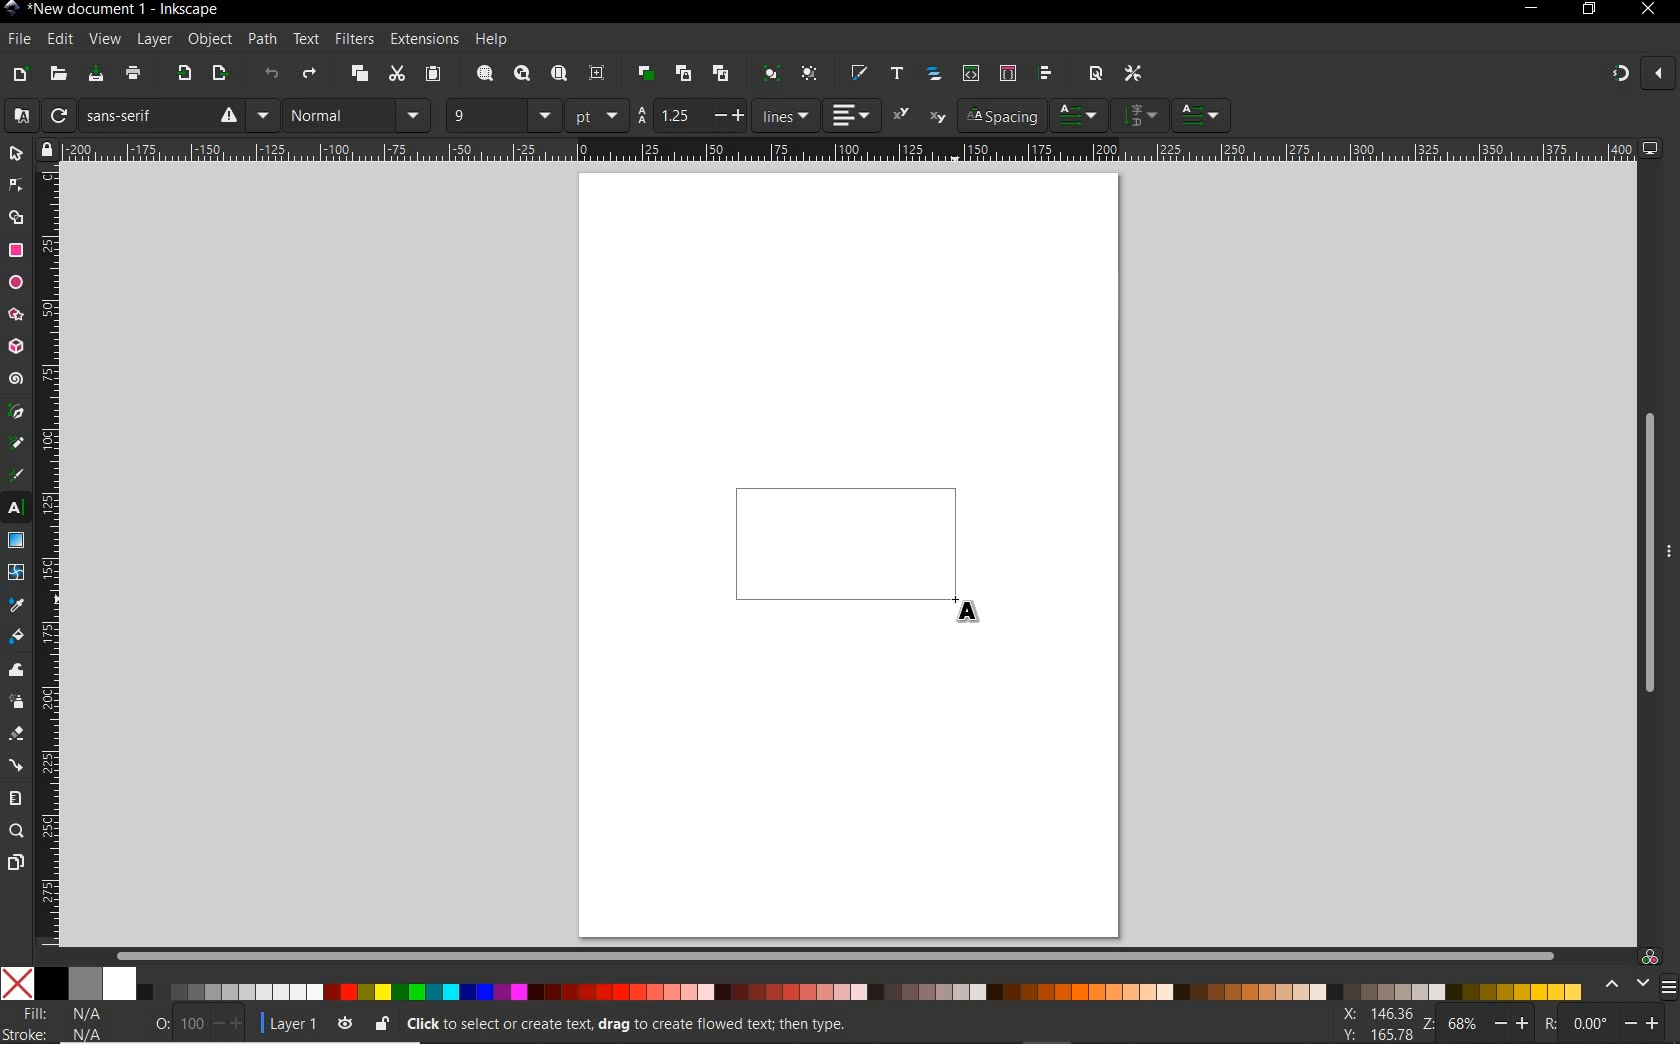  What do you see at coordinates (523, 75) in the screenshot?
I see `zoom drawing` at bounding box center [523, 75].